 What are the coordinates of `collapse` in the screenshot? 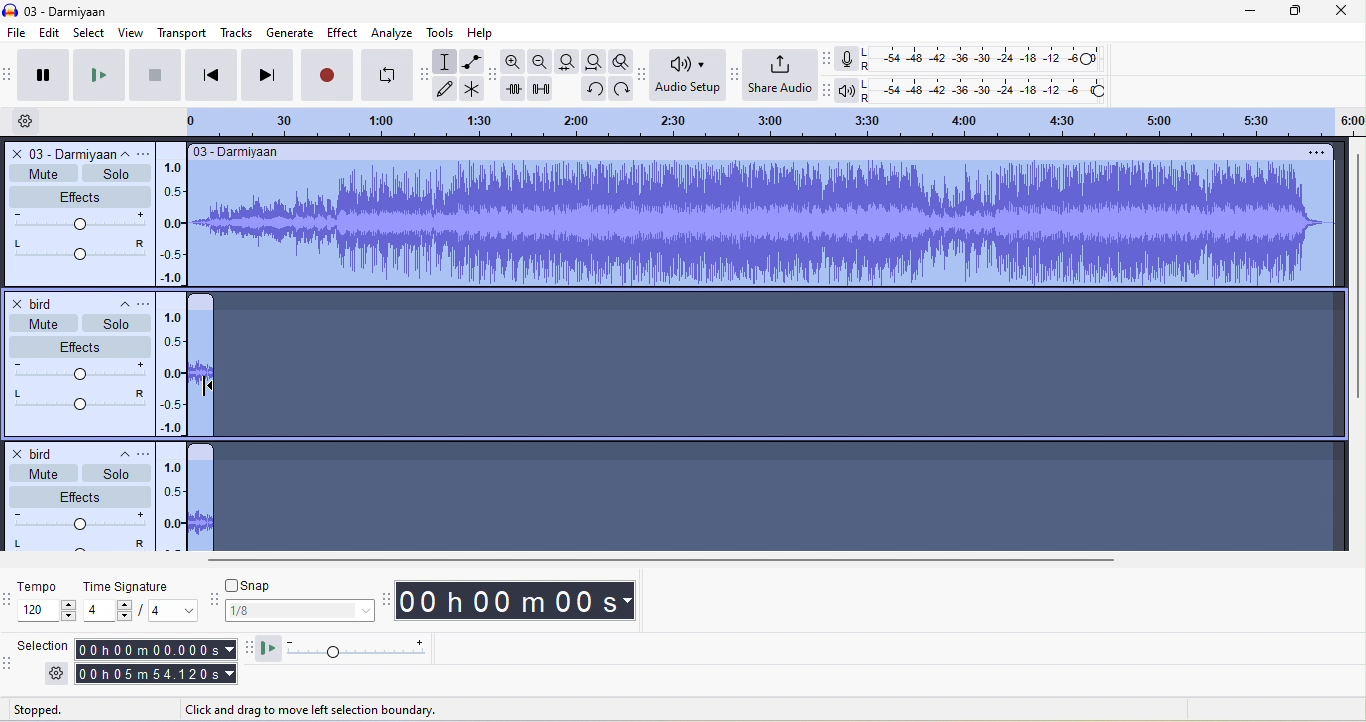 It's located at (117, 301).